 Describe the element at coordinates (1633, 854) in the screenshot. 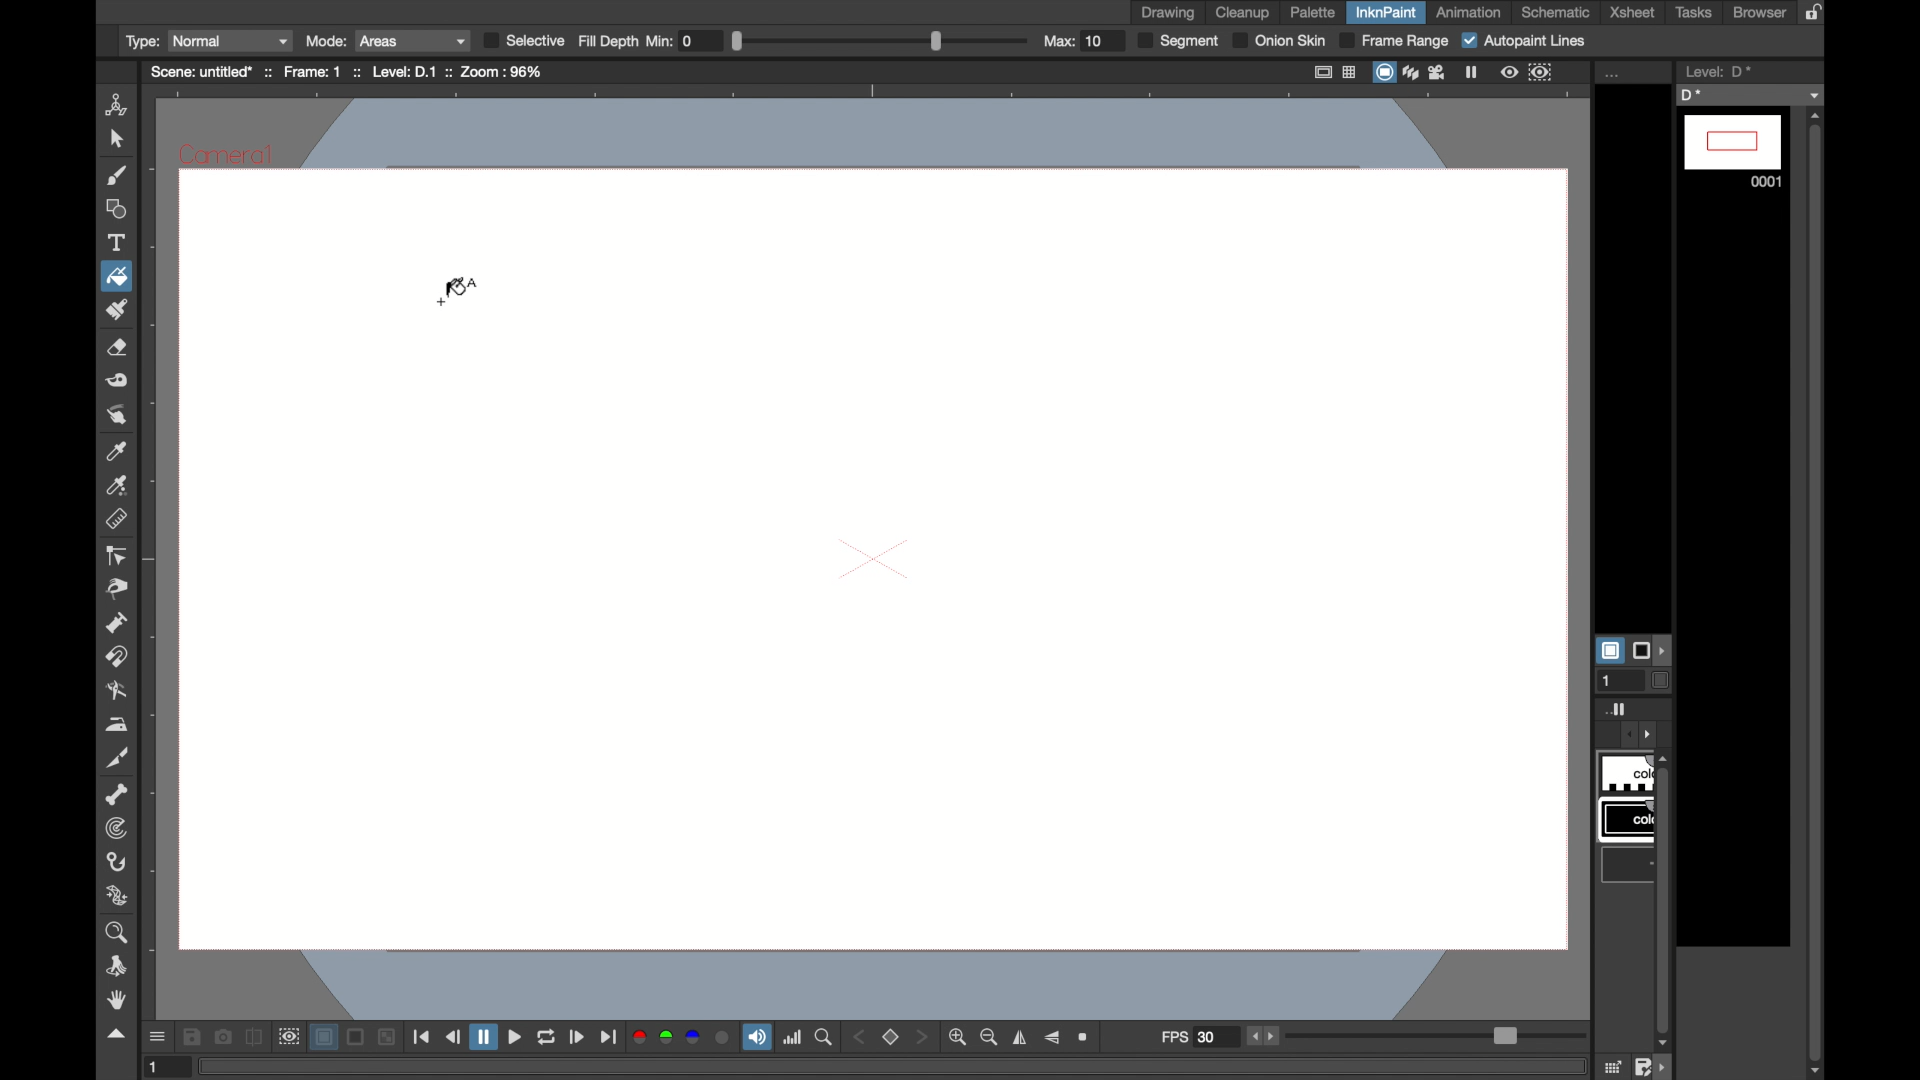

I see `obscure tab` at that location.